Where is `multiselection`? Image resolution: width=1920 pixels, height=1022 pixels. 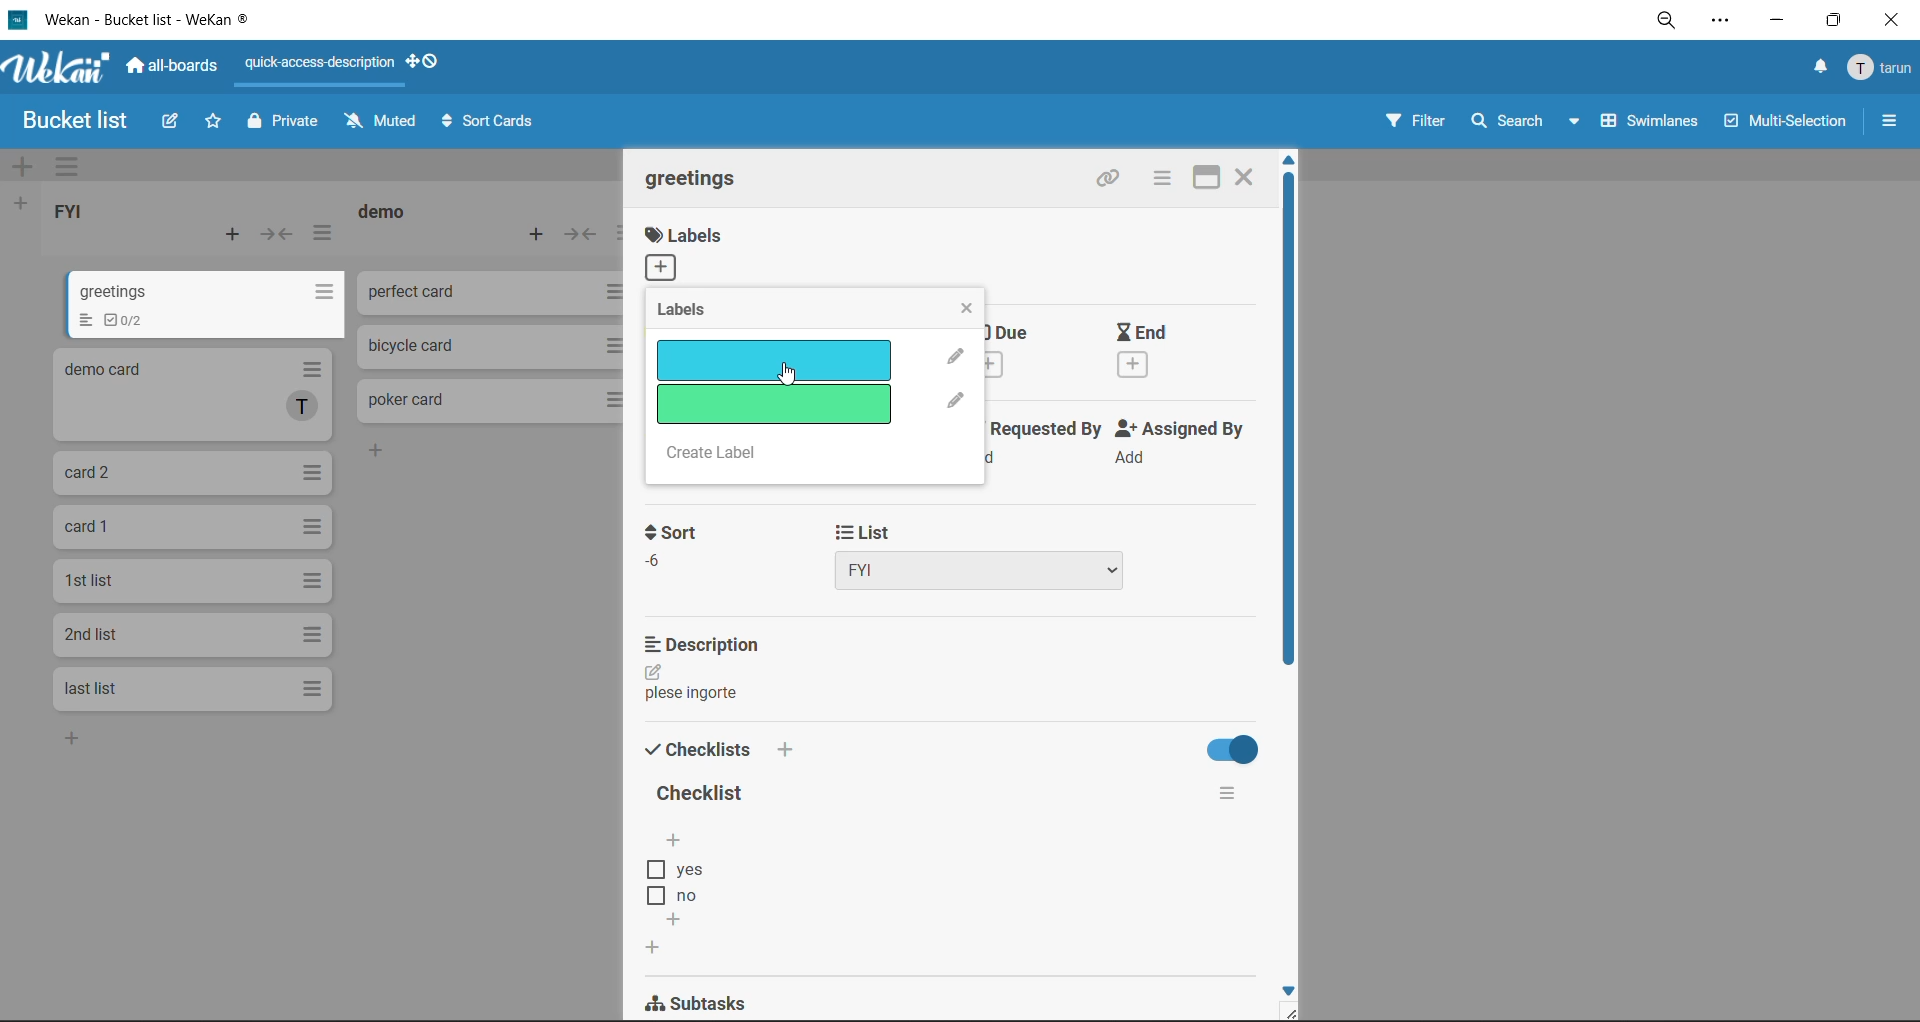 multiselection is located at coordinates (1781, 125).